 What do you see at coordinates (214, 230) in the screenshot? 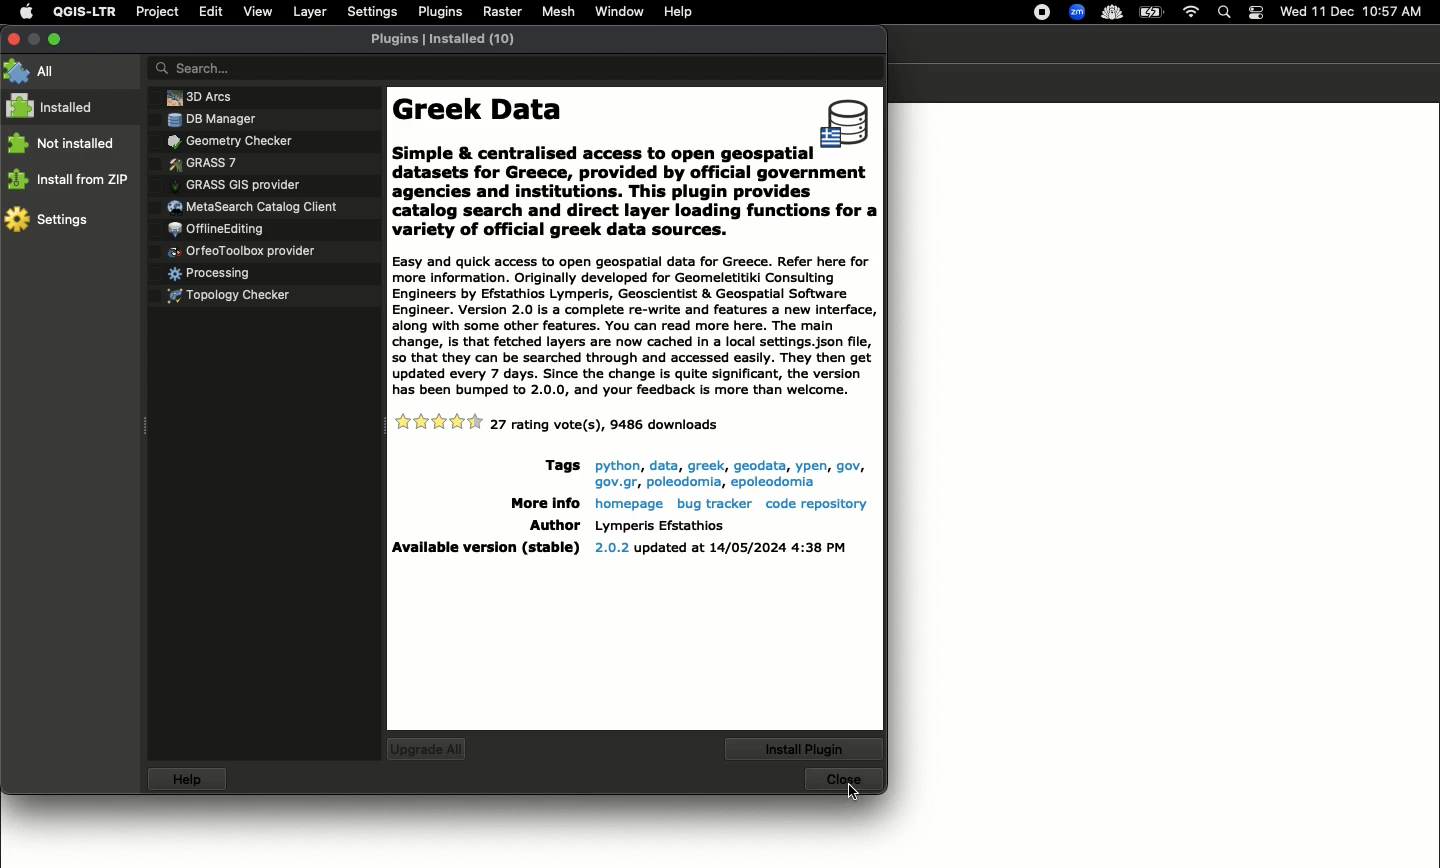
I see `Offline editing` at bounding box center [214, 230].